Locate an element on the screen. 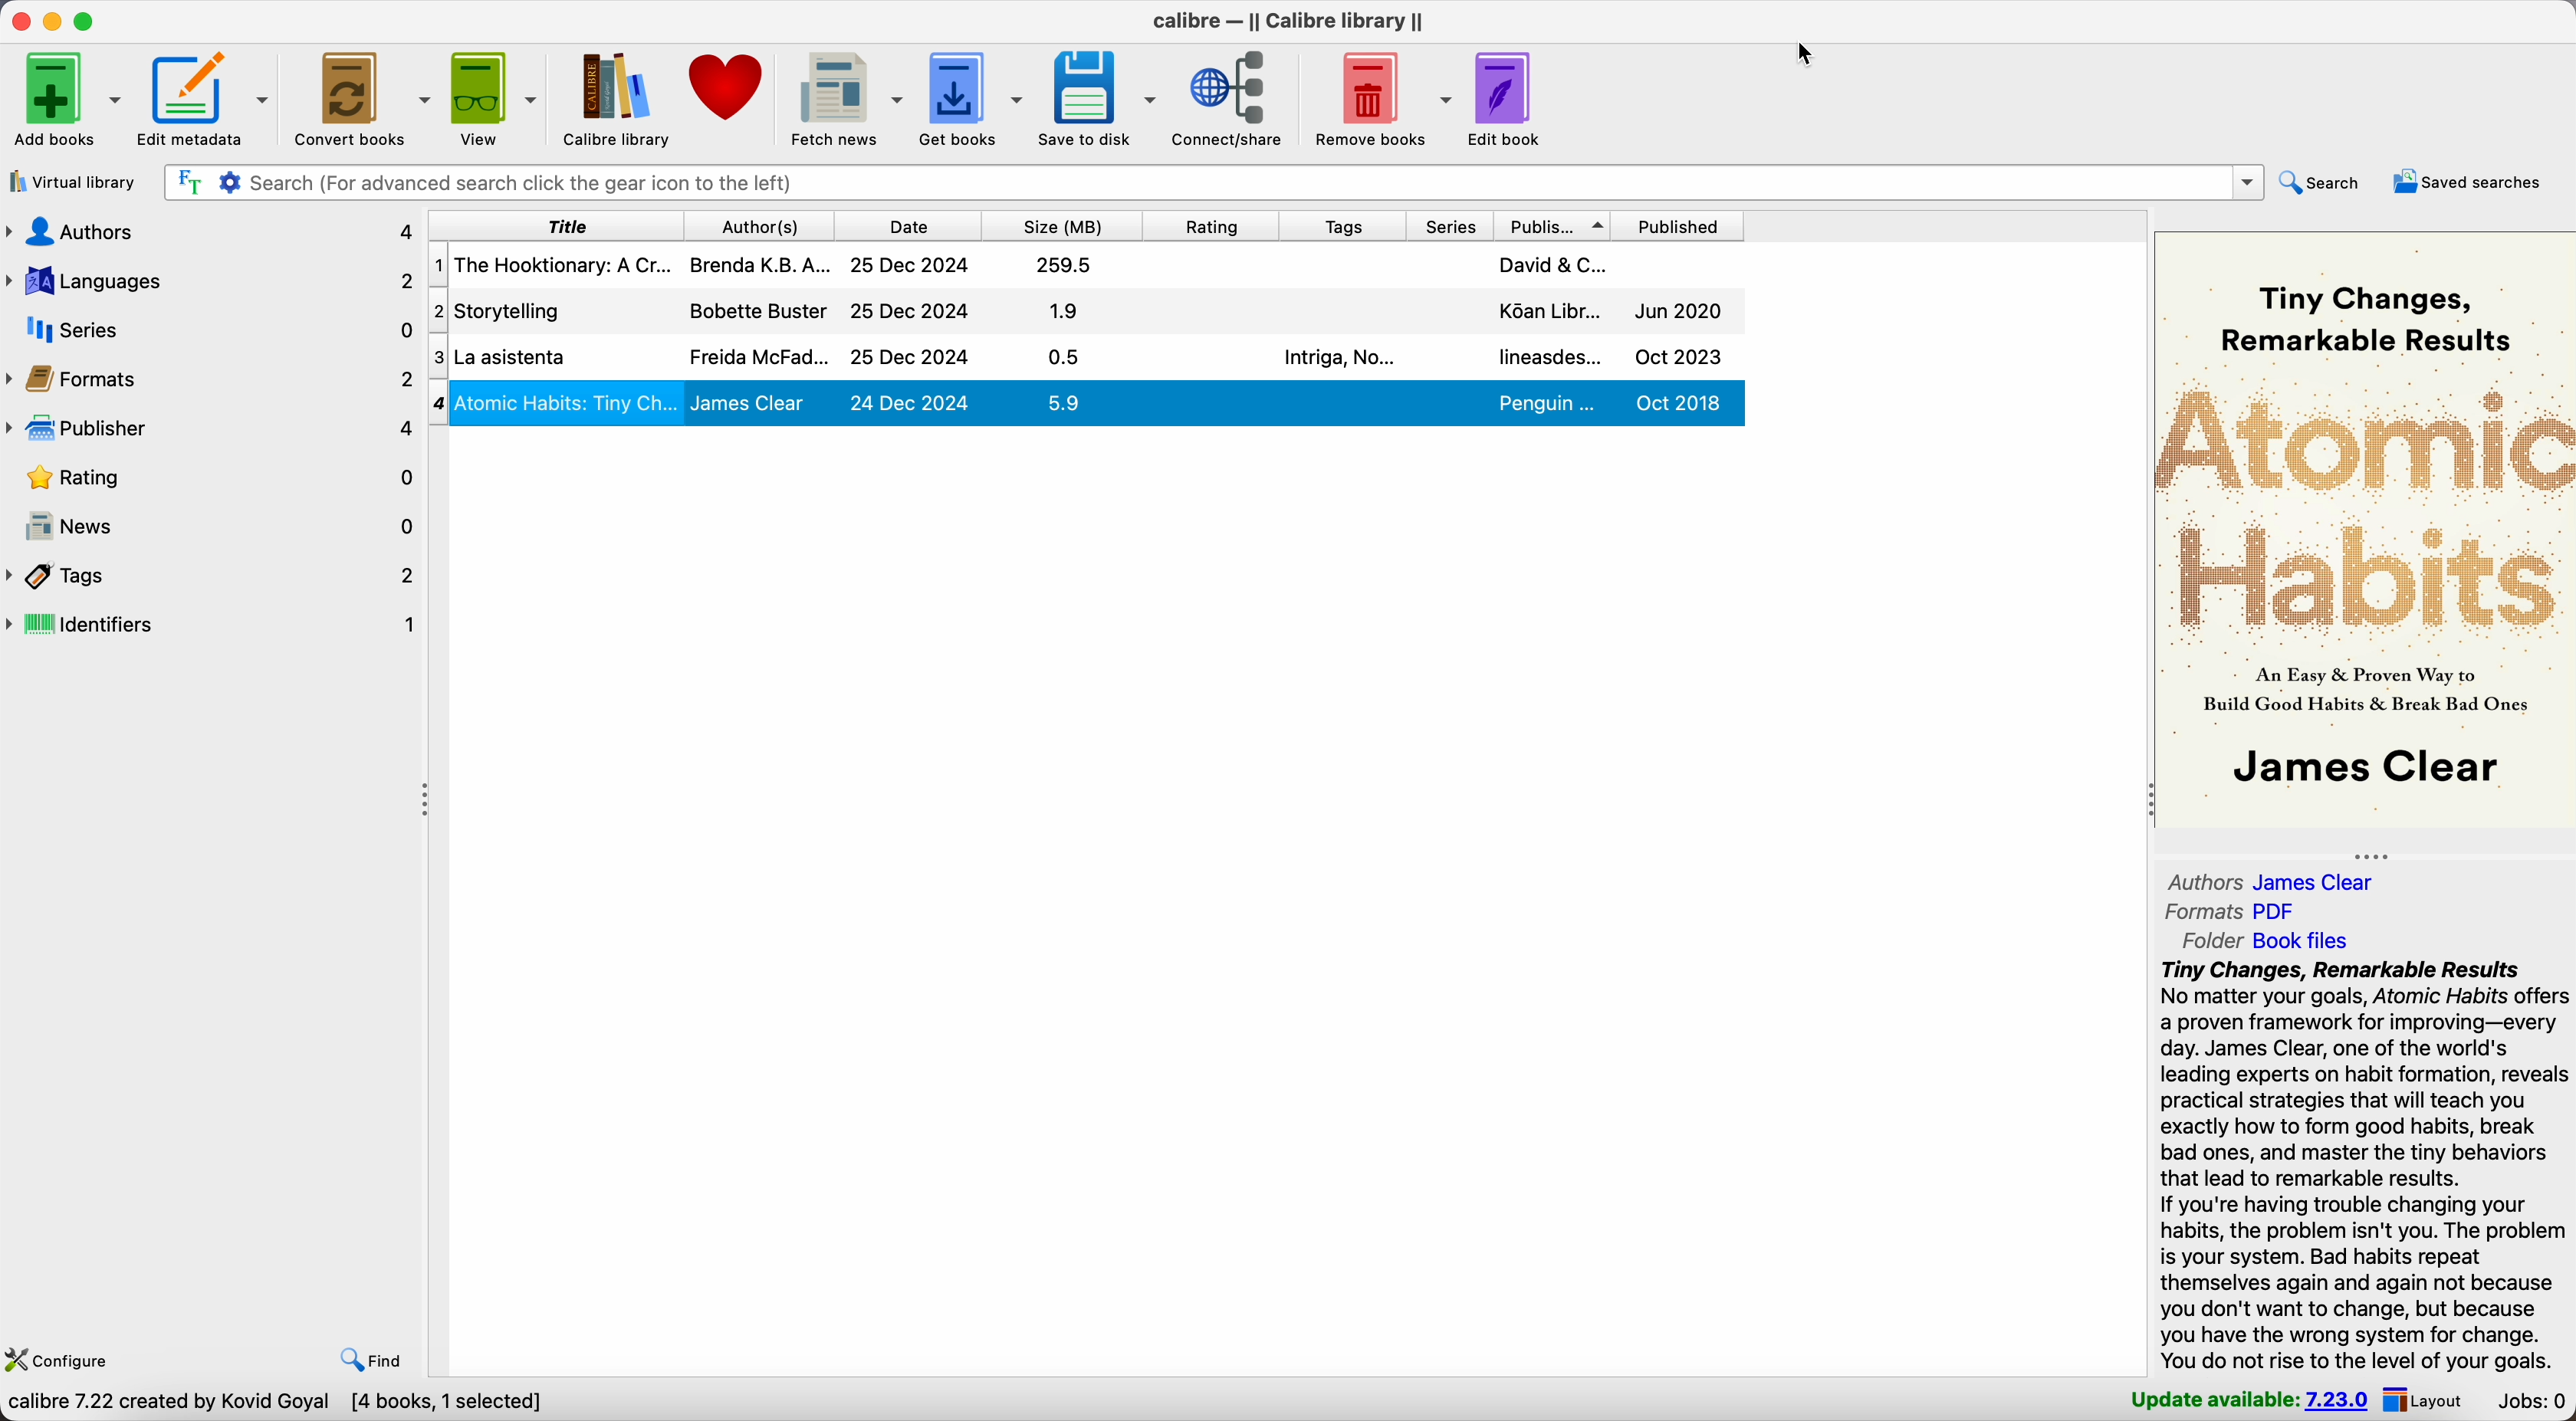 This screenshot has width=2576, height=1421. saved searches is located at coordinates (2470, 183).